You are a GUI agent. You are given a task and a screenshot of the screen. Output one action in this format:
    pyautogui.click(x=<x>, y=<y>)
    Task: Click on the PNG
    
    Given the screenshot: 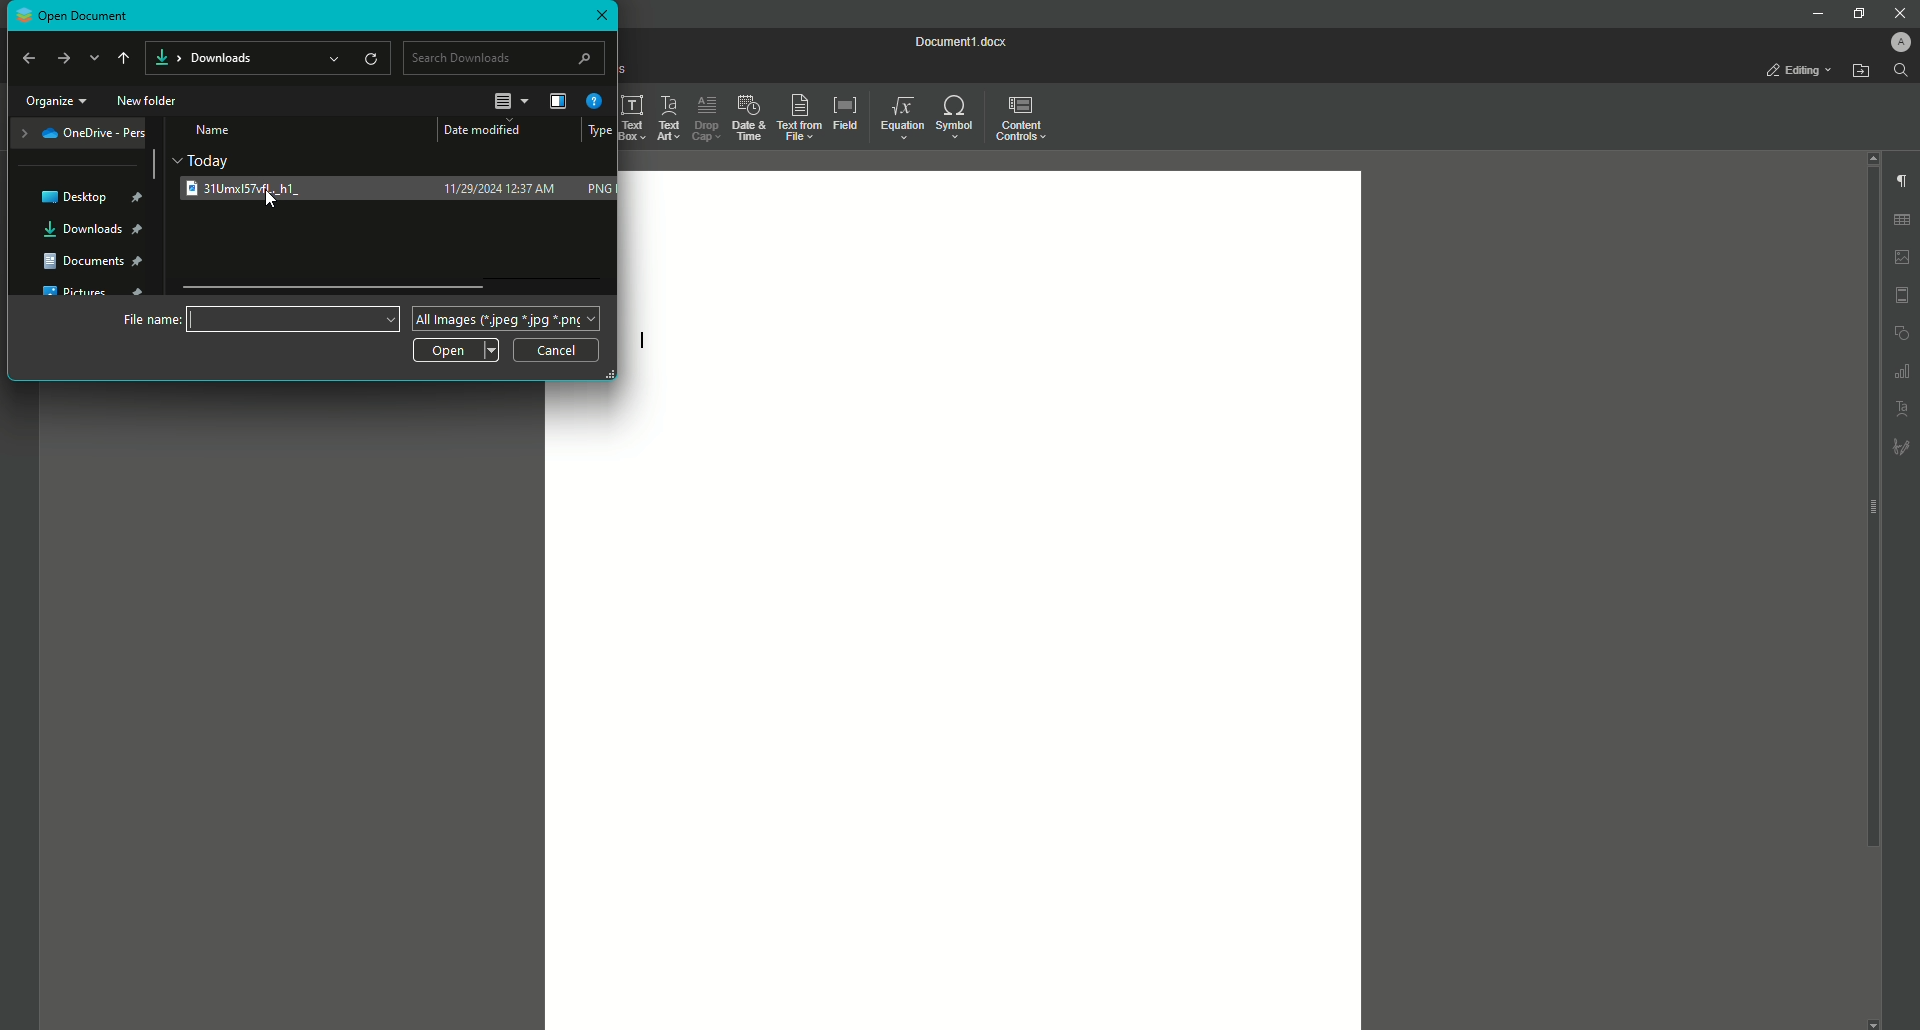 What is the action you would take?
    pyautogui.click(x=599, y=189)
    